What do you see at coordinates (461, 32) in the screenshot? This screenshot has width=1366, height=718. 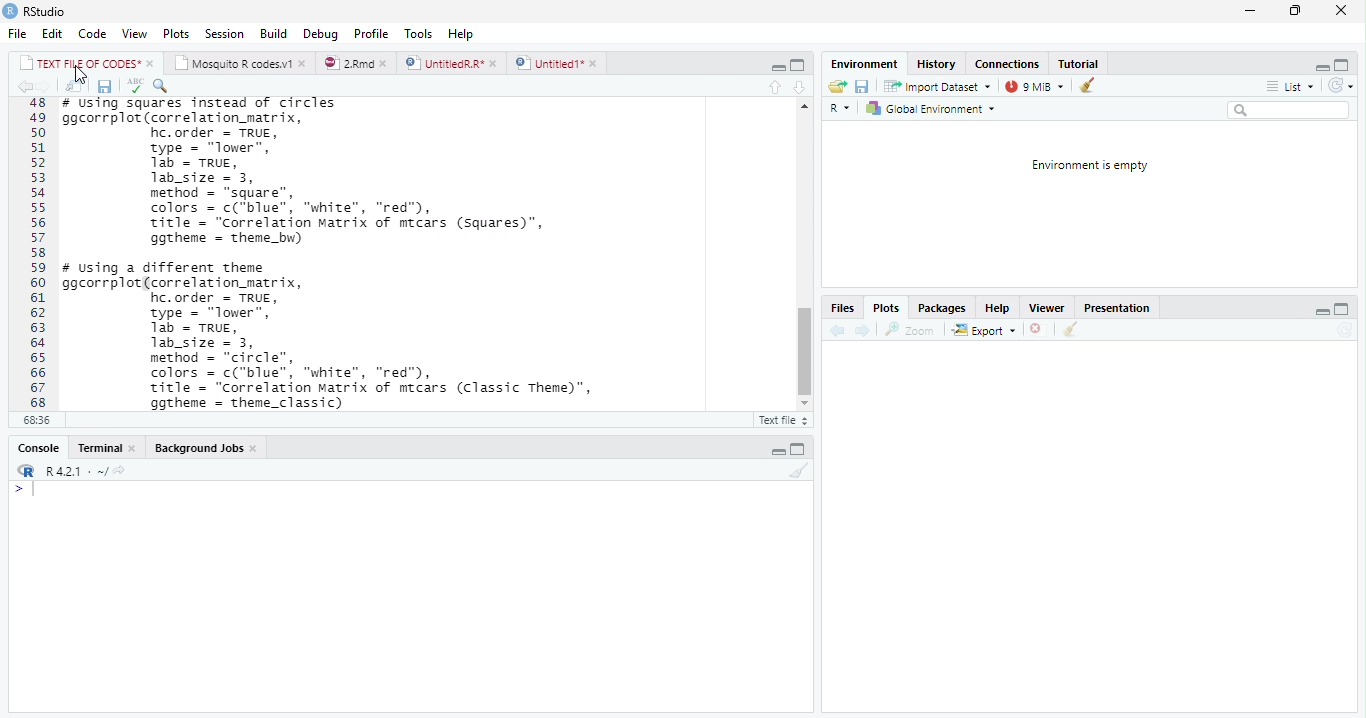 I see `Help` at bounding box center [461, 32].